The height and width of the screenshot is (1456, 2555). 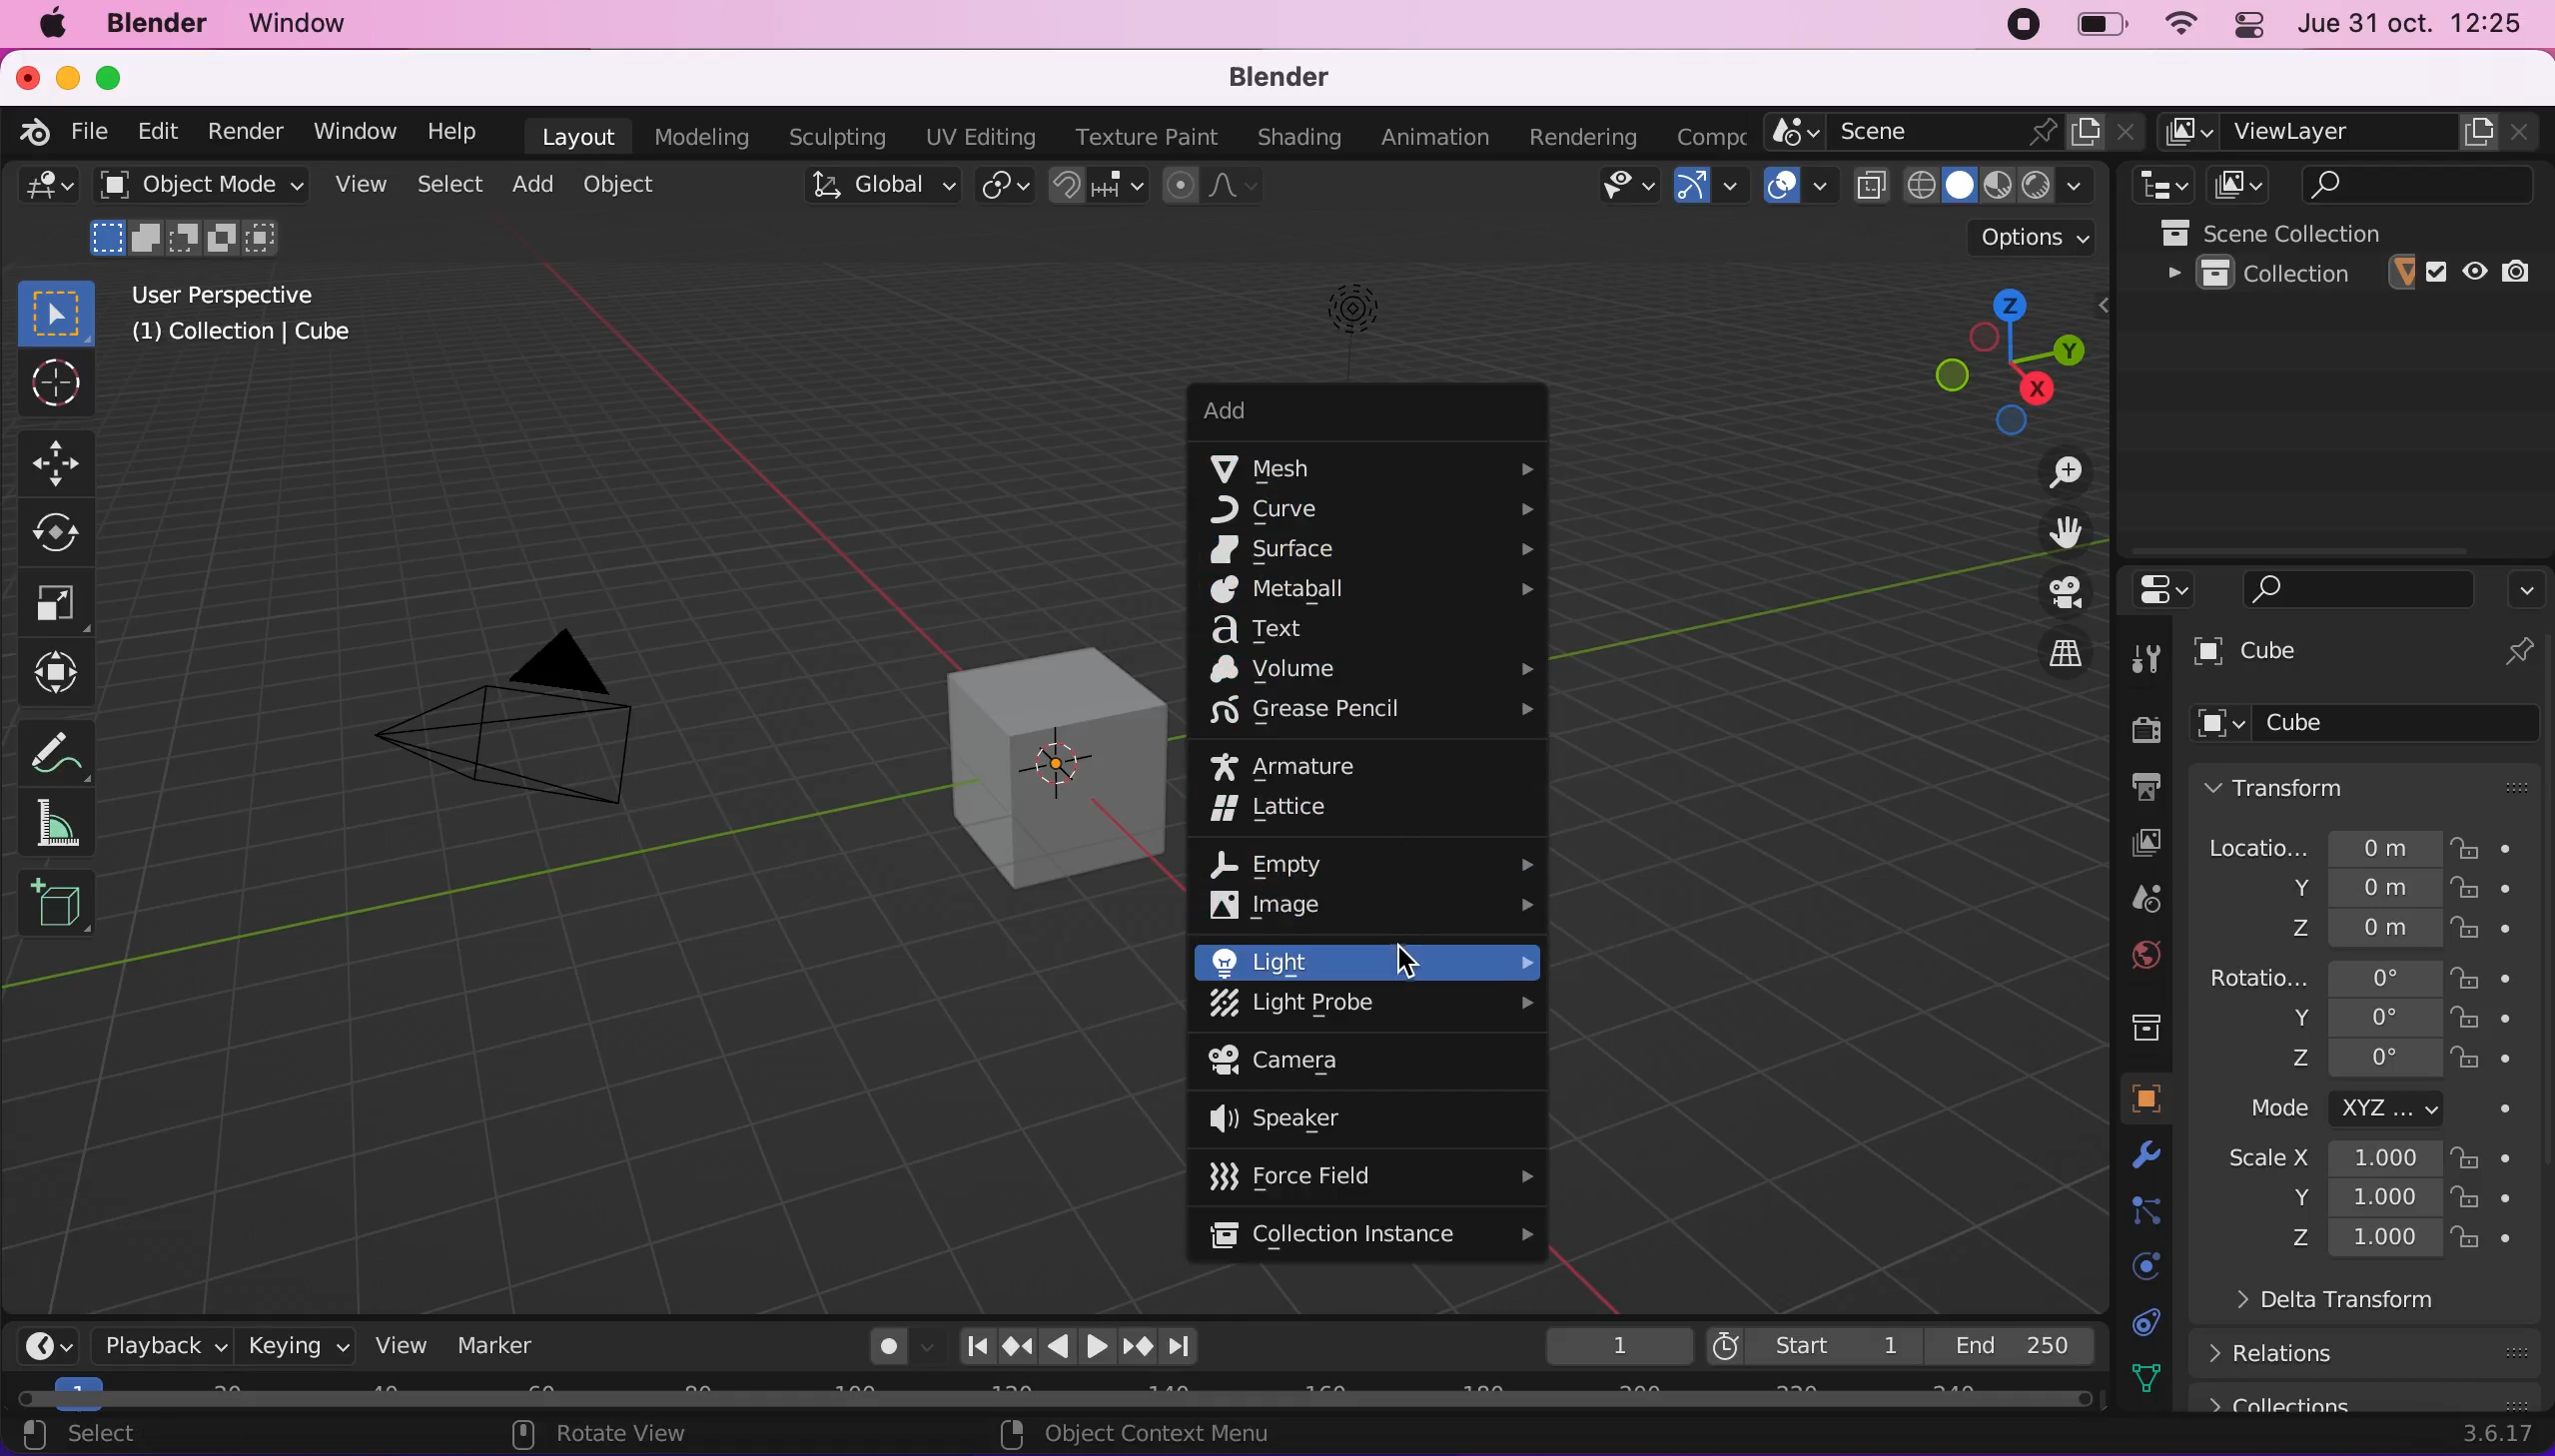 I want to click on Jump to endpoint, so click(x=976, y=1344).